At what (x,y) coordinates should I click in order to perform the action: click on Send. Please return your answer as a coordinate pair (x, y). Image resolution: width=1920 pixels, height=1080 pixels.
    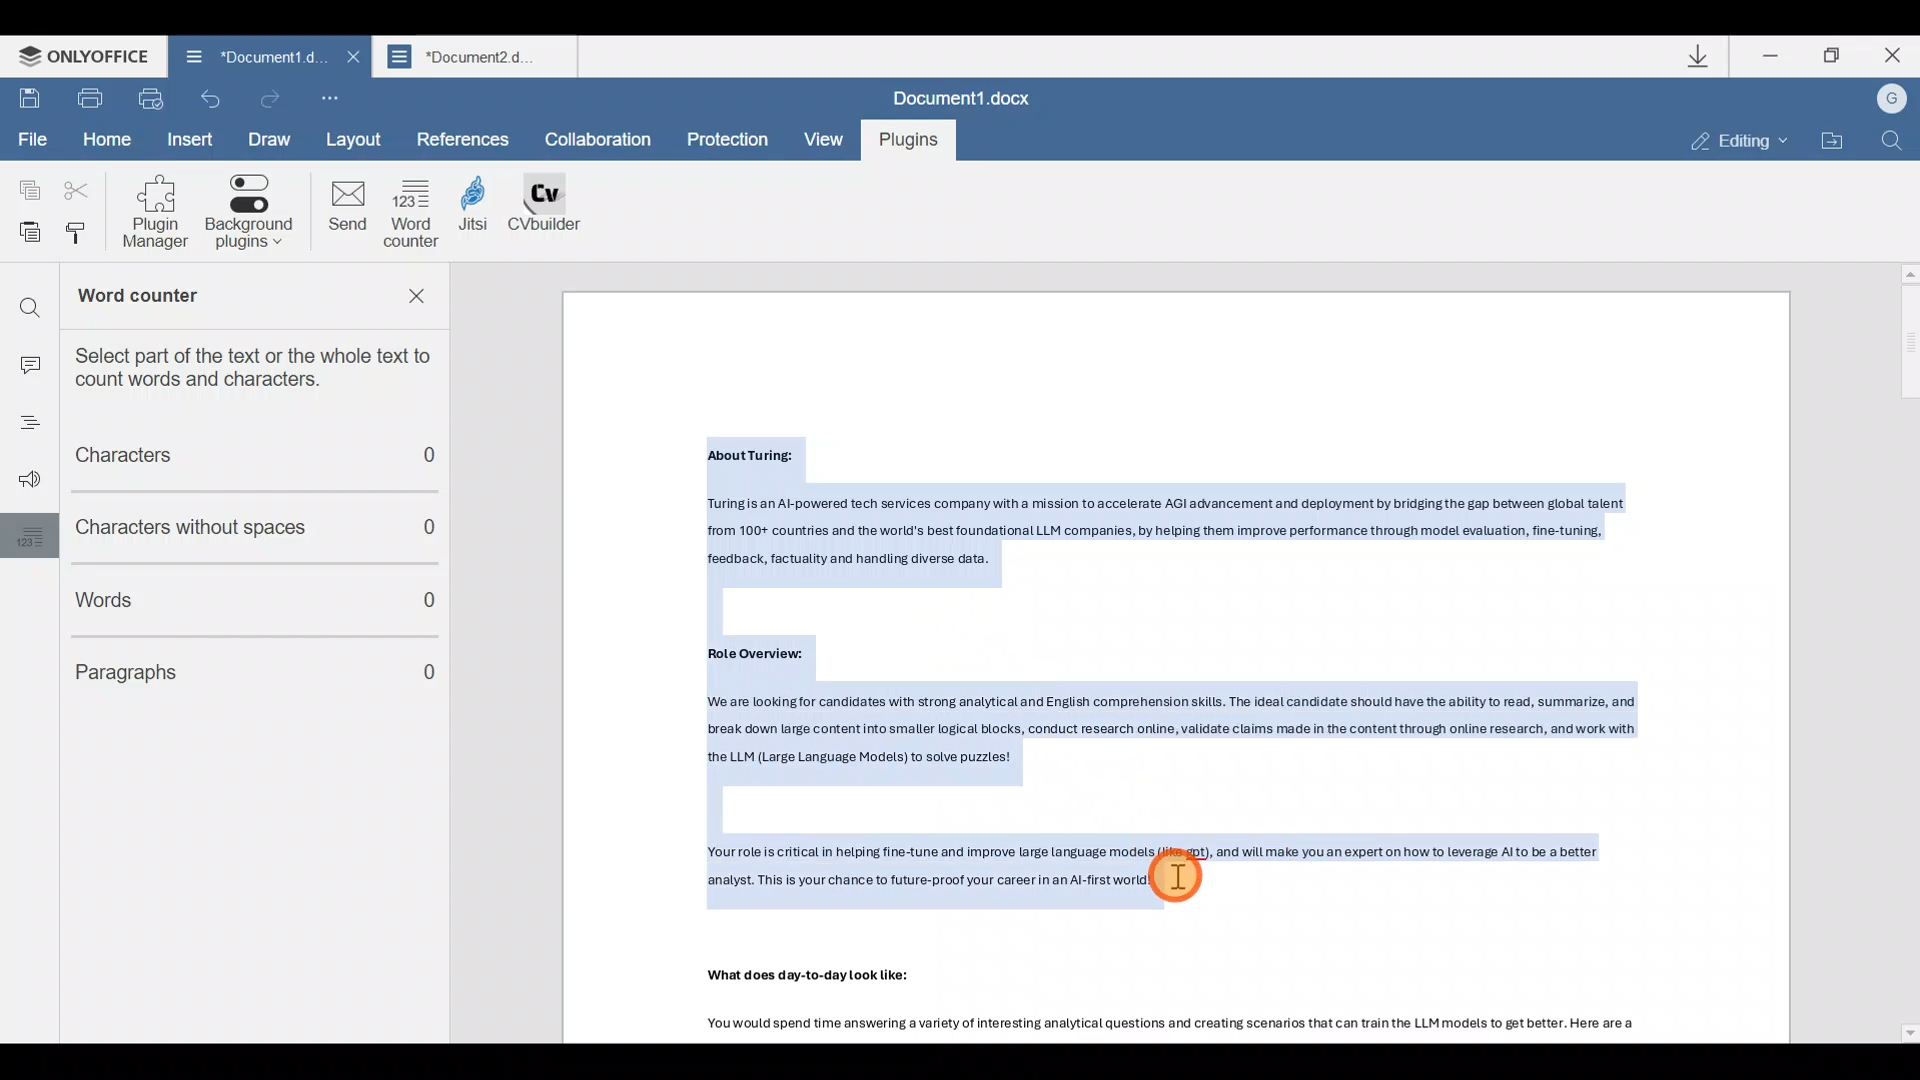
    Looking at the image, I should click on (346, 211).